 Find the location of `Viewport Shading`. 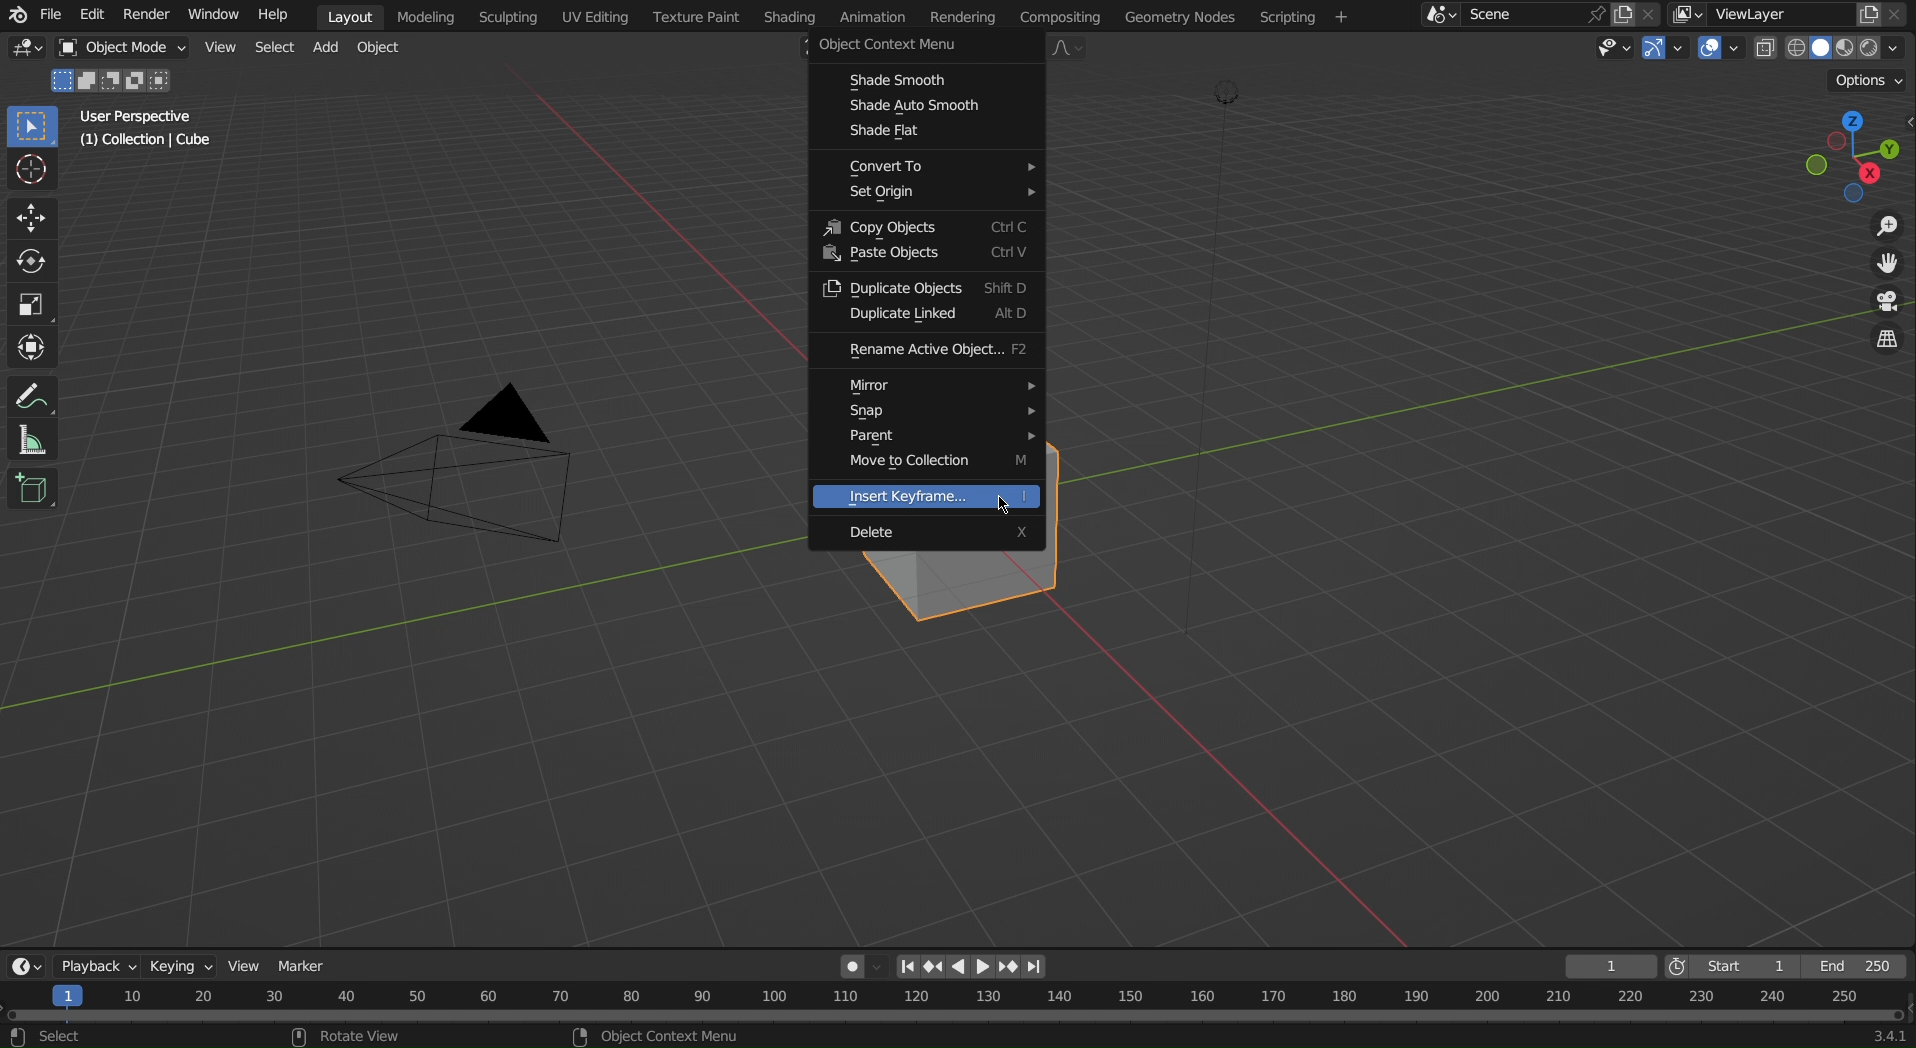

Viewport Shading is located at coordinates (1842, 46).